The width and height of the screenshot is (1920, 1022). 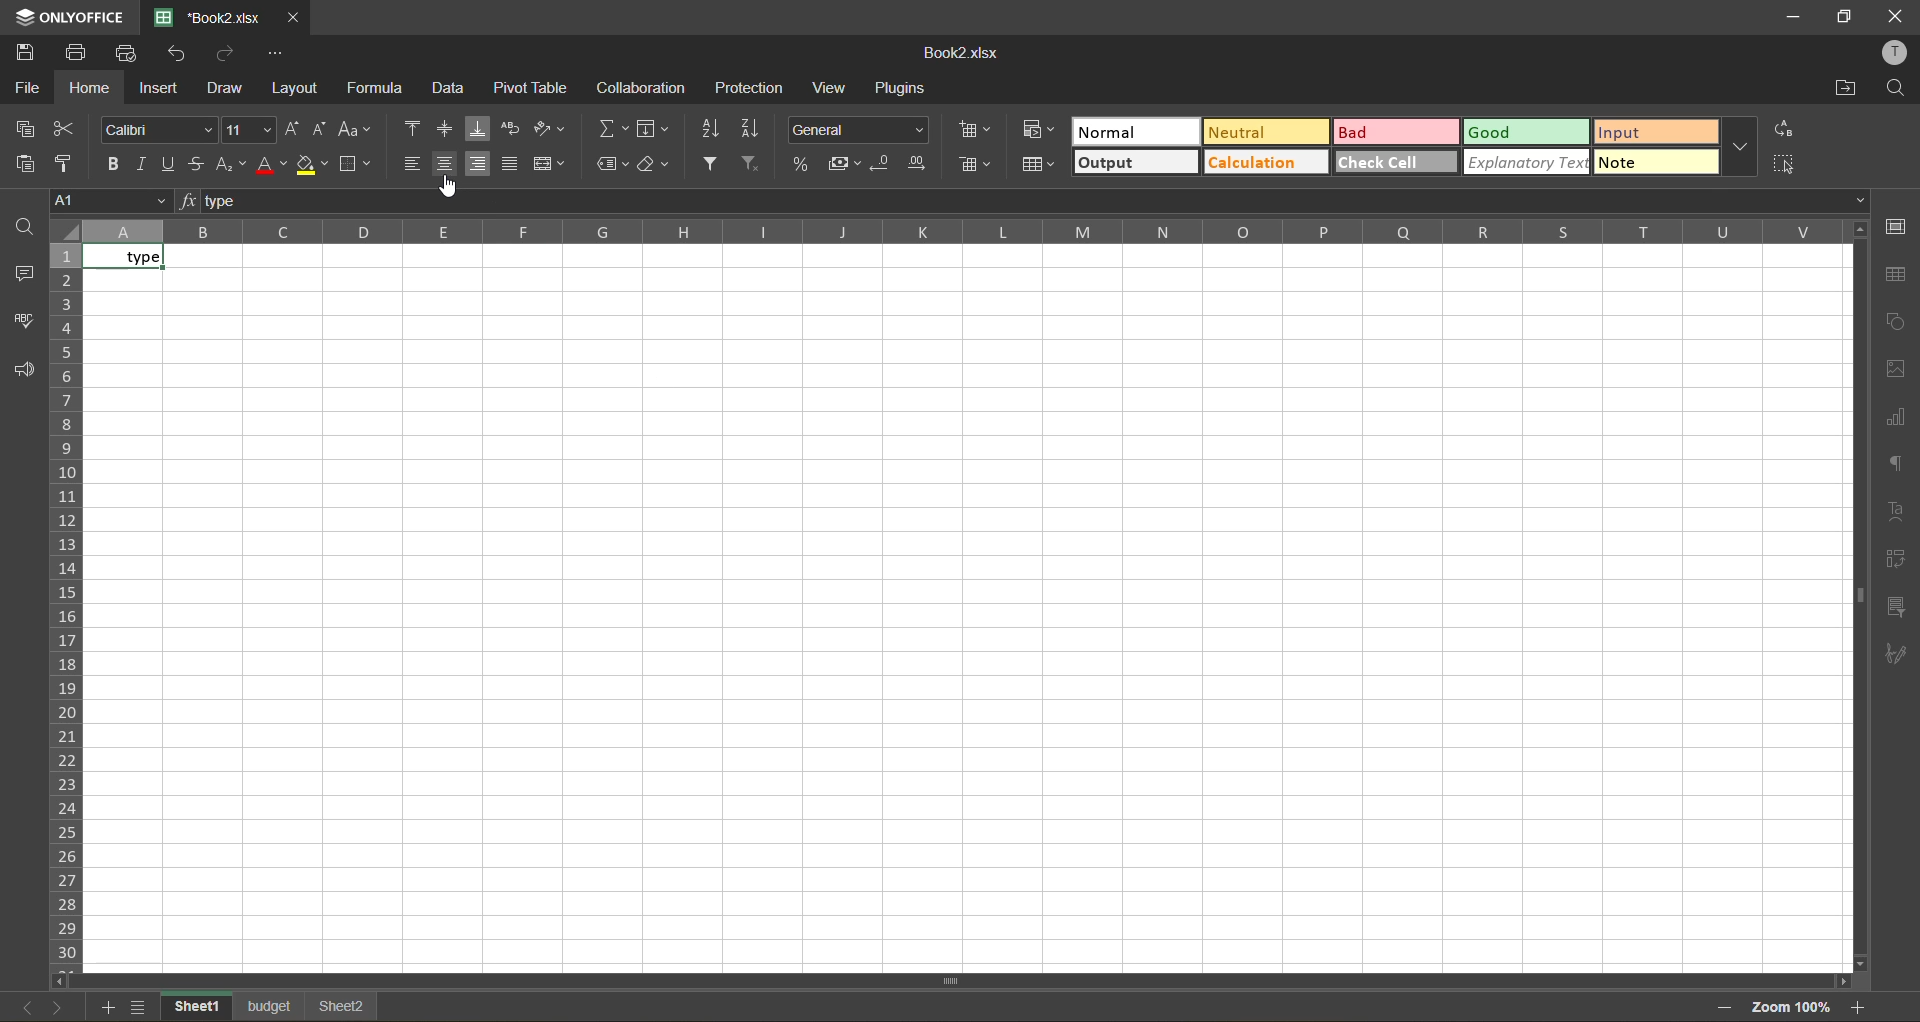 What do you see at coordinates (1795, 1009) in the screenshot?
I see `zoom factor` at bounding box center [1795, 1009].